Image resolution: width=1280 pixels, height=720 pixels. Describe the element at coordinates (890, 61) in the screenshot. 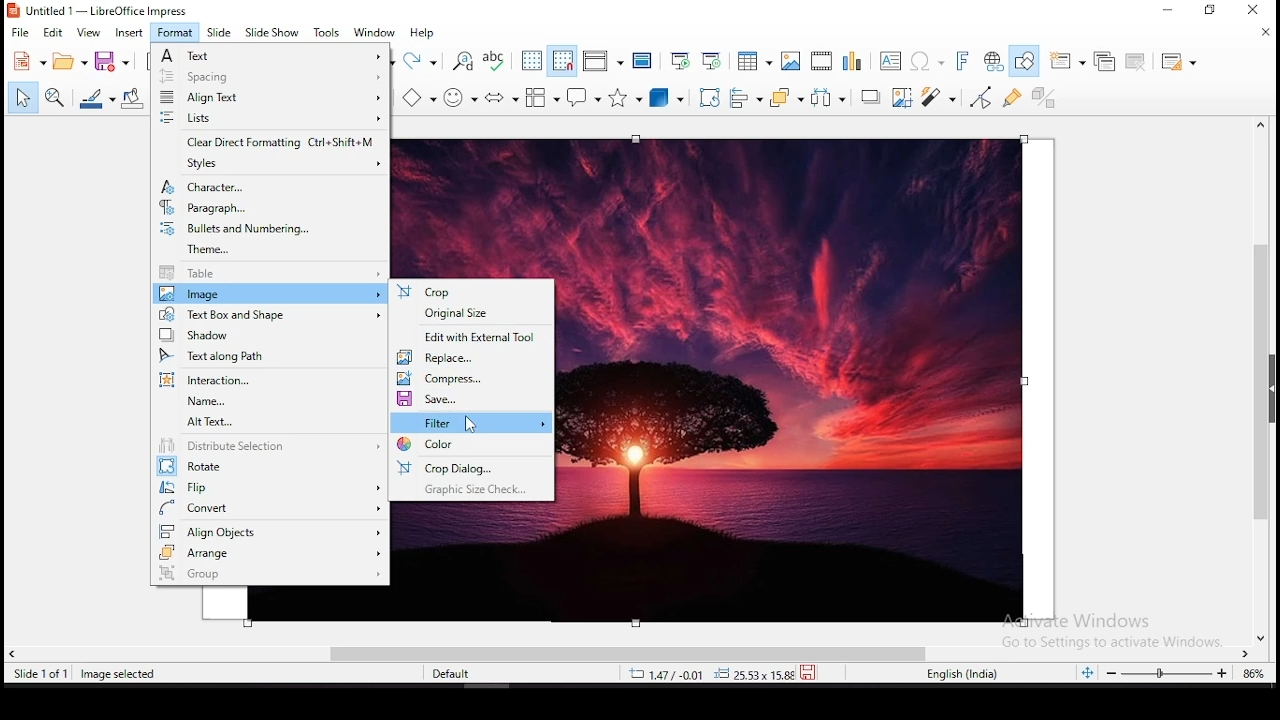

I see `text box` at that location.